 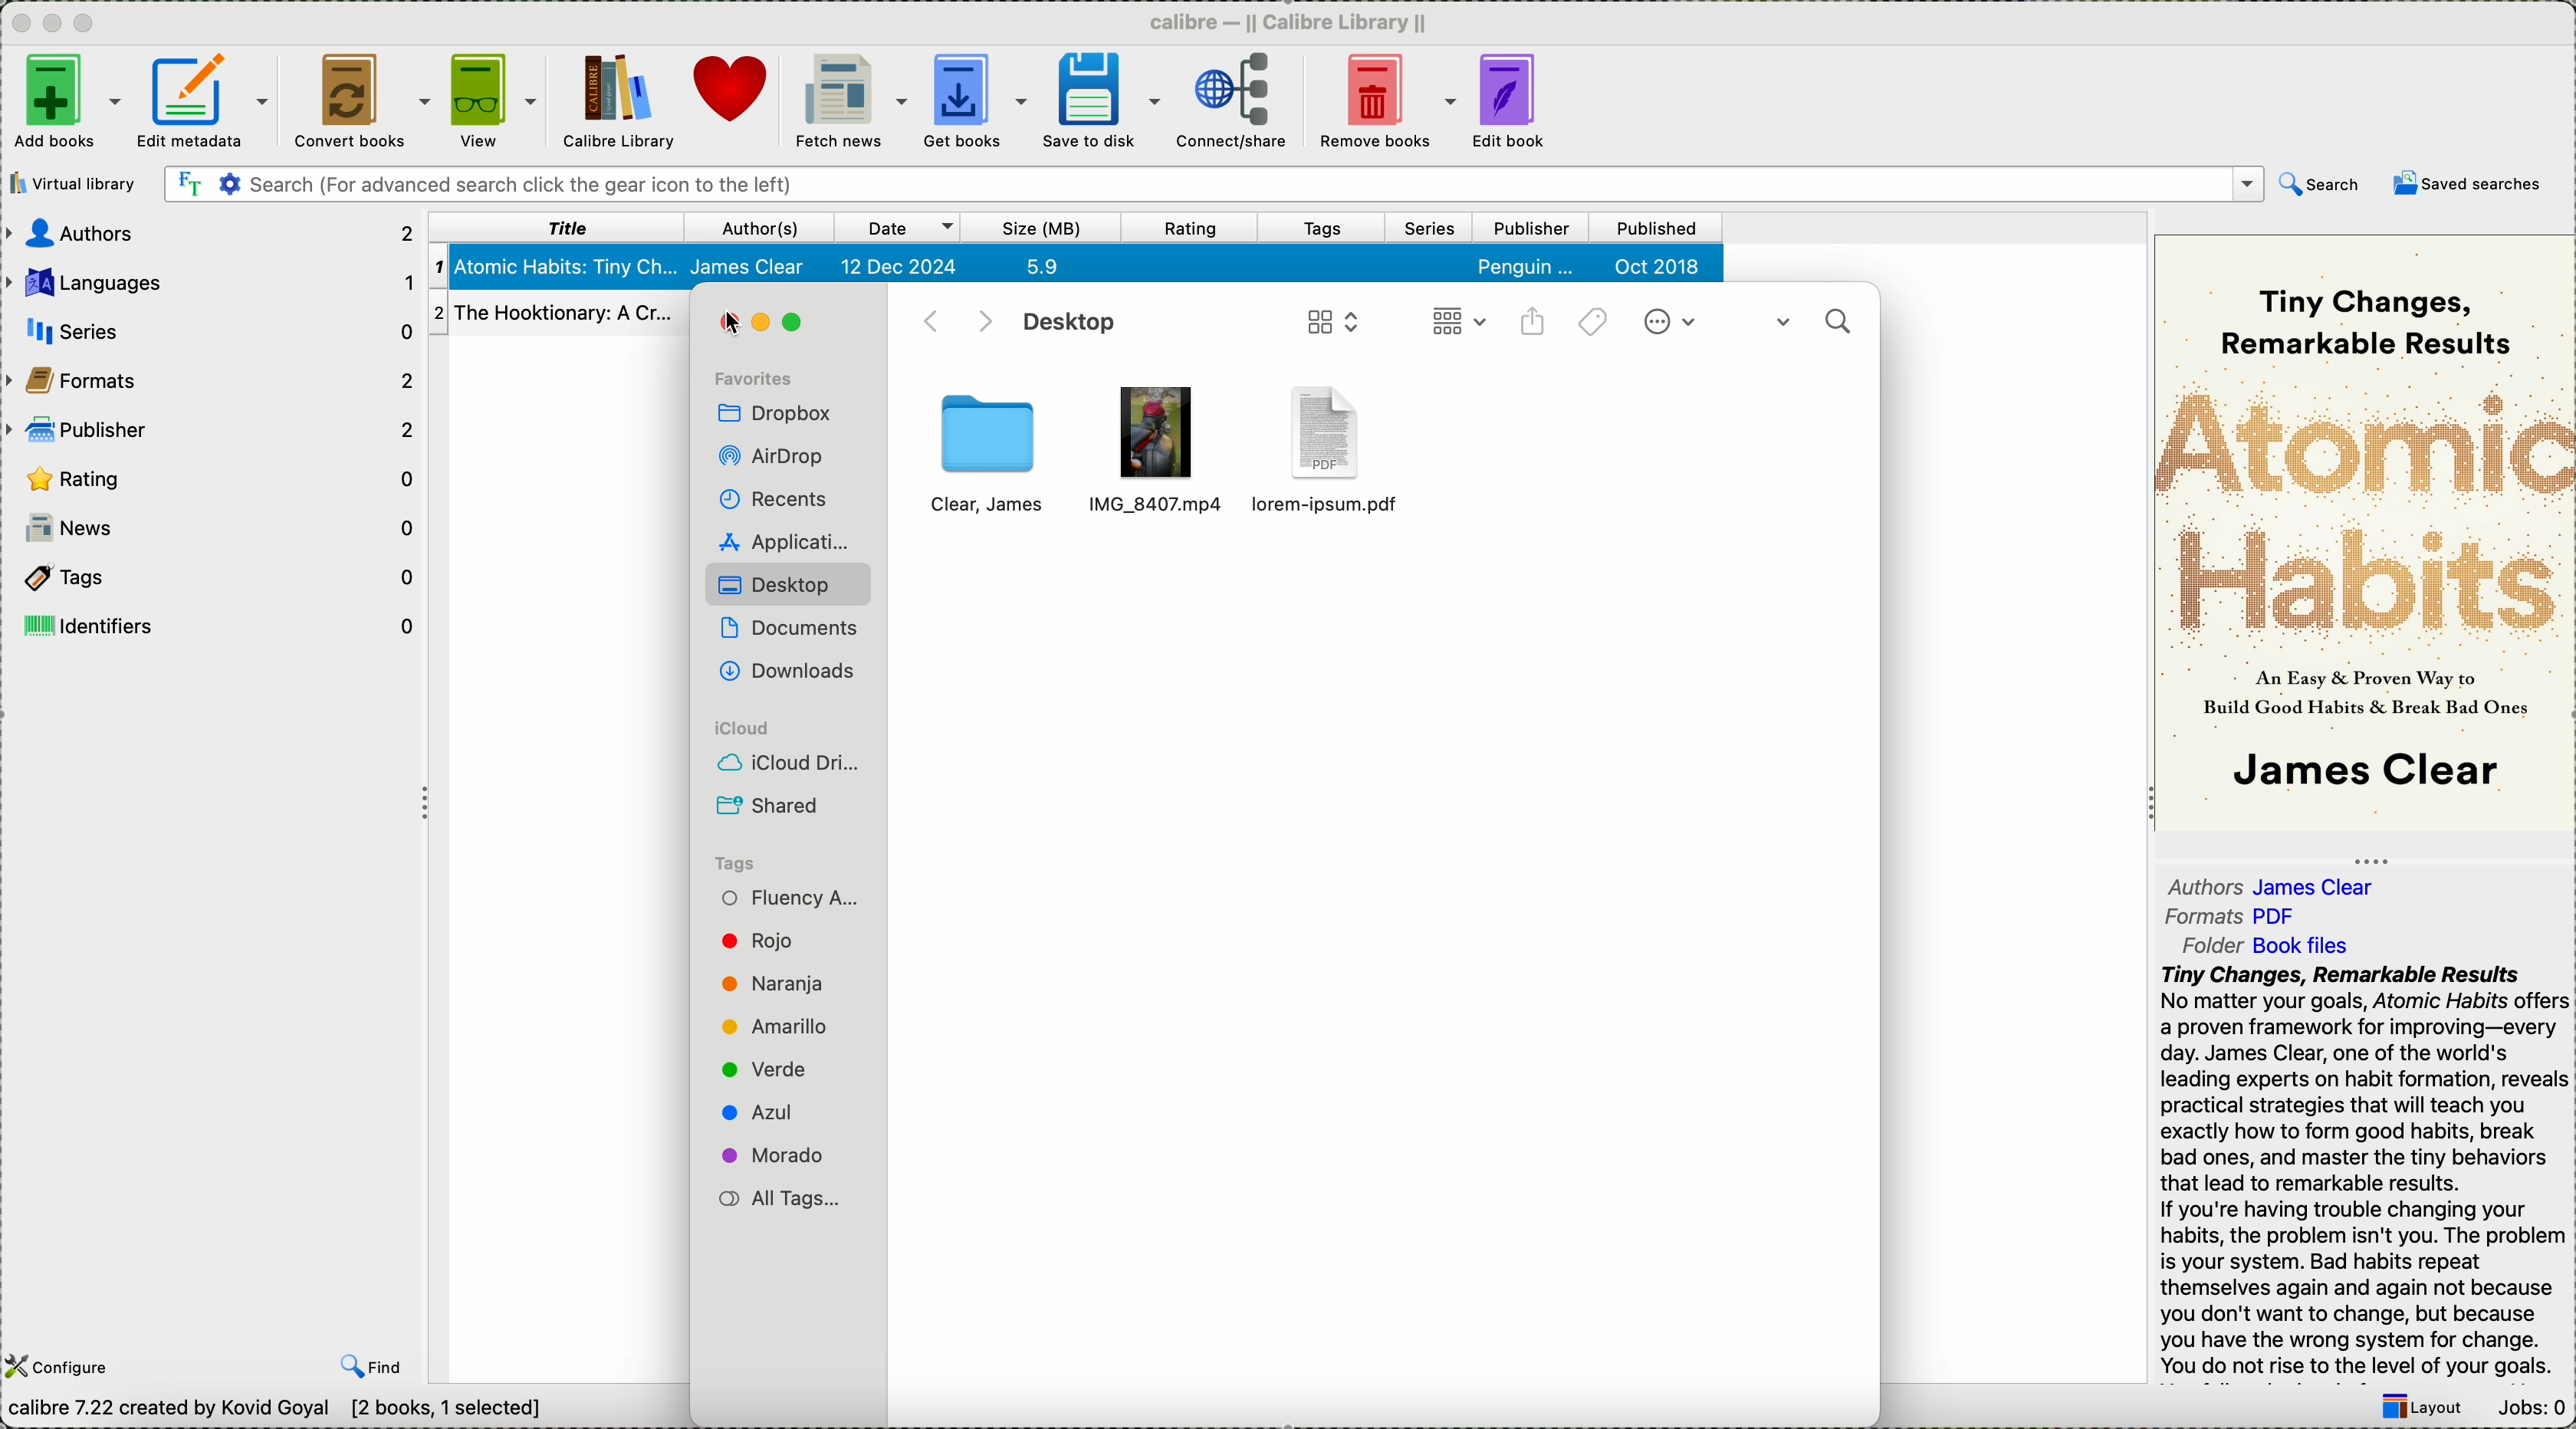 What do you see at coordinates (772, 1193) in the screenshot?
I see `all tags` at bounding box center [772, 1193].